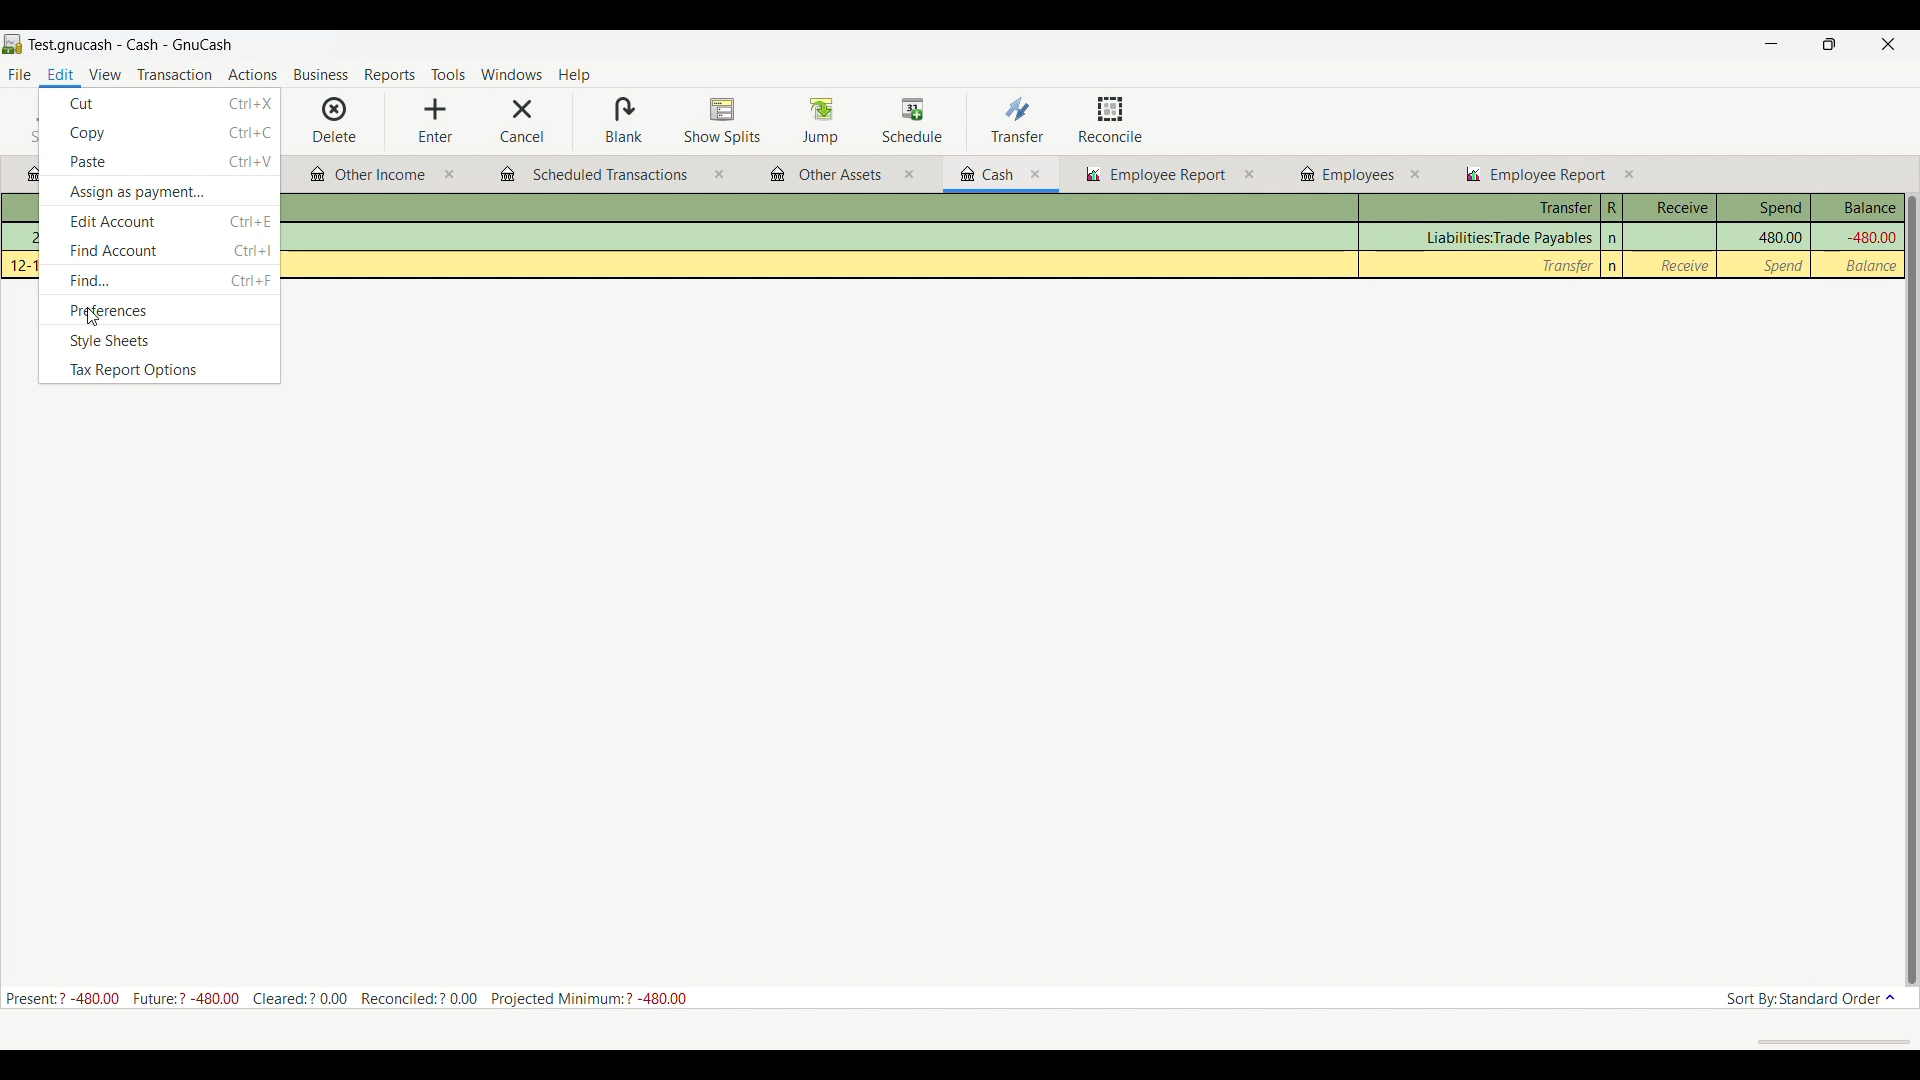 Image resolution: width=1920 pixels, height=1080 pixels. Describe the element at coordinates (1854, 208) in the screenshot. I see `Balance column` at that location.